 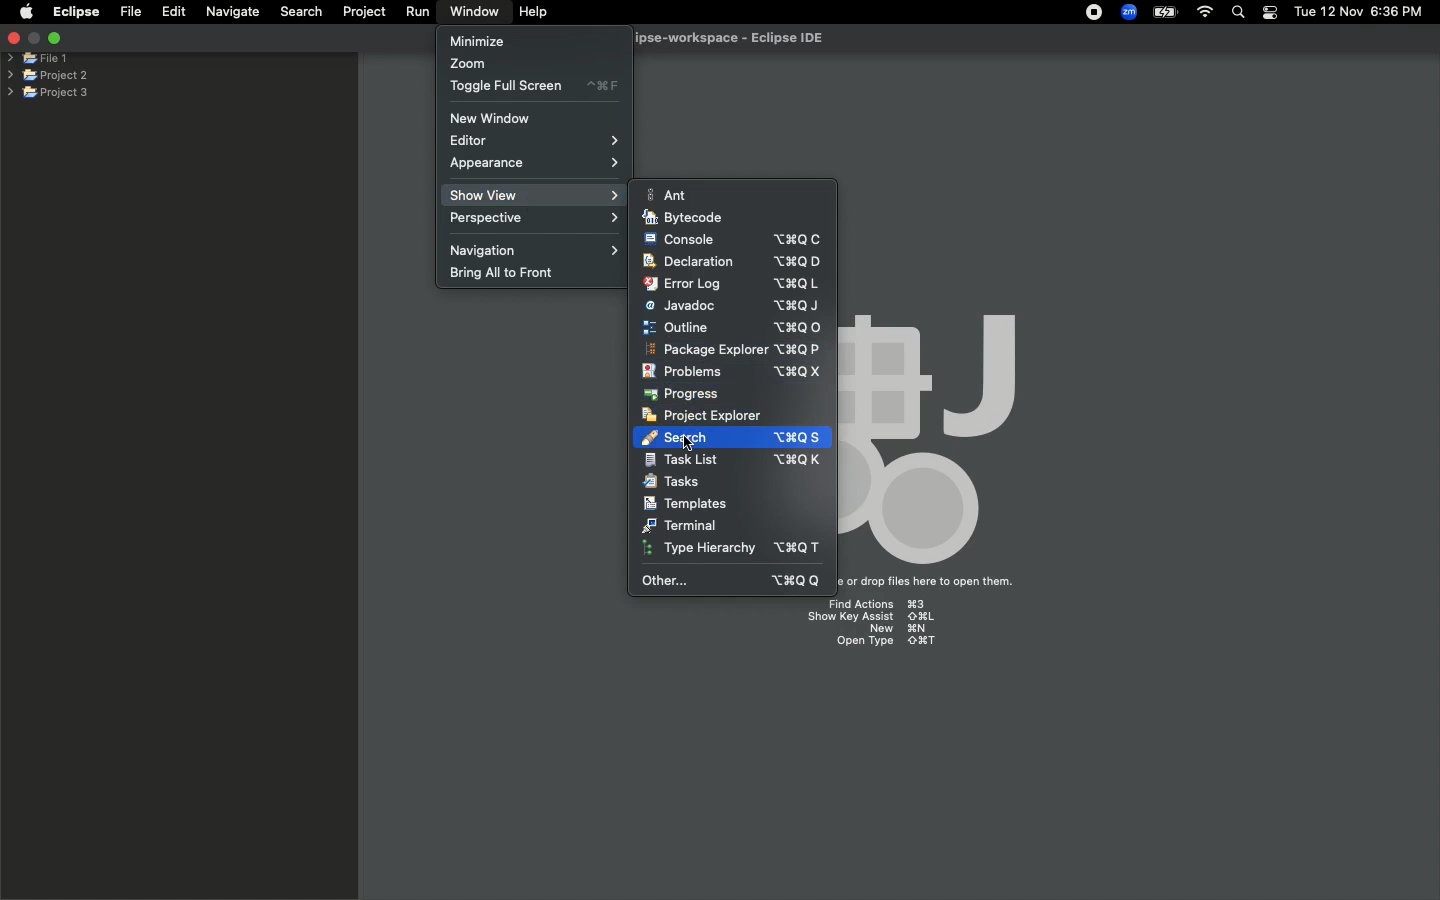 What do you see at coordinates (880, 626) in the screenshot?
I see `Shortcuts` at bounding box center [880, 626].